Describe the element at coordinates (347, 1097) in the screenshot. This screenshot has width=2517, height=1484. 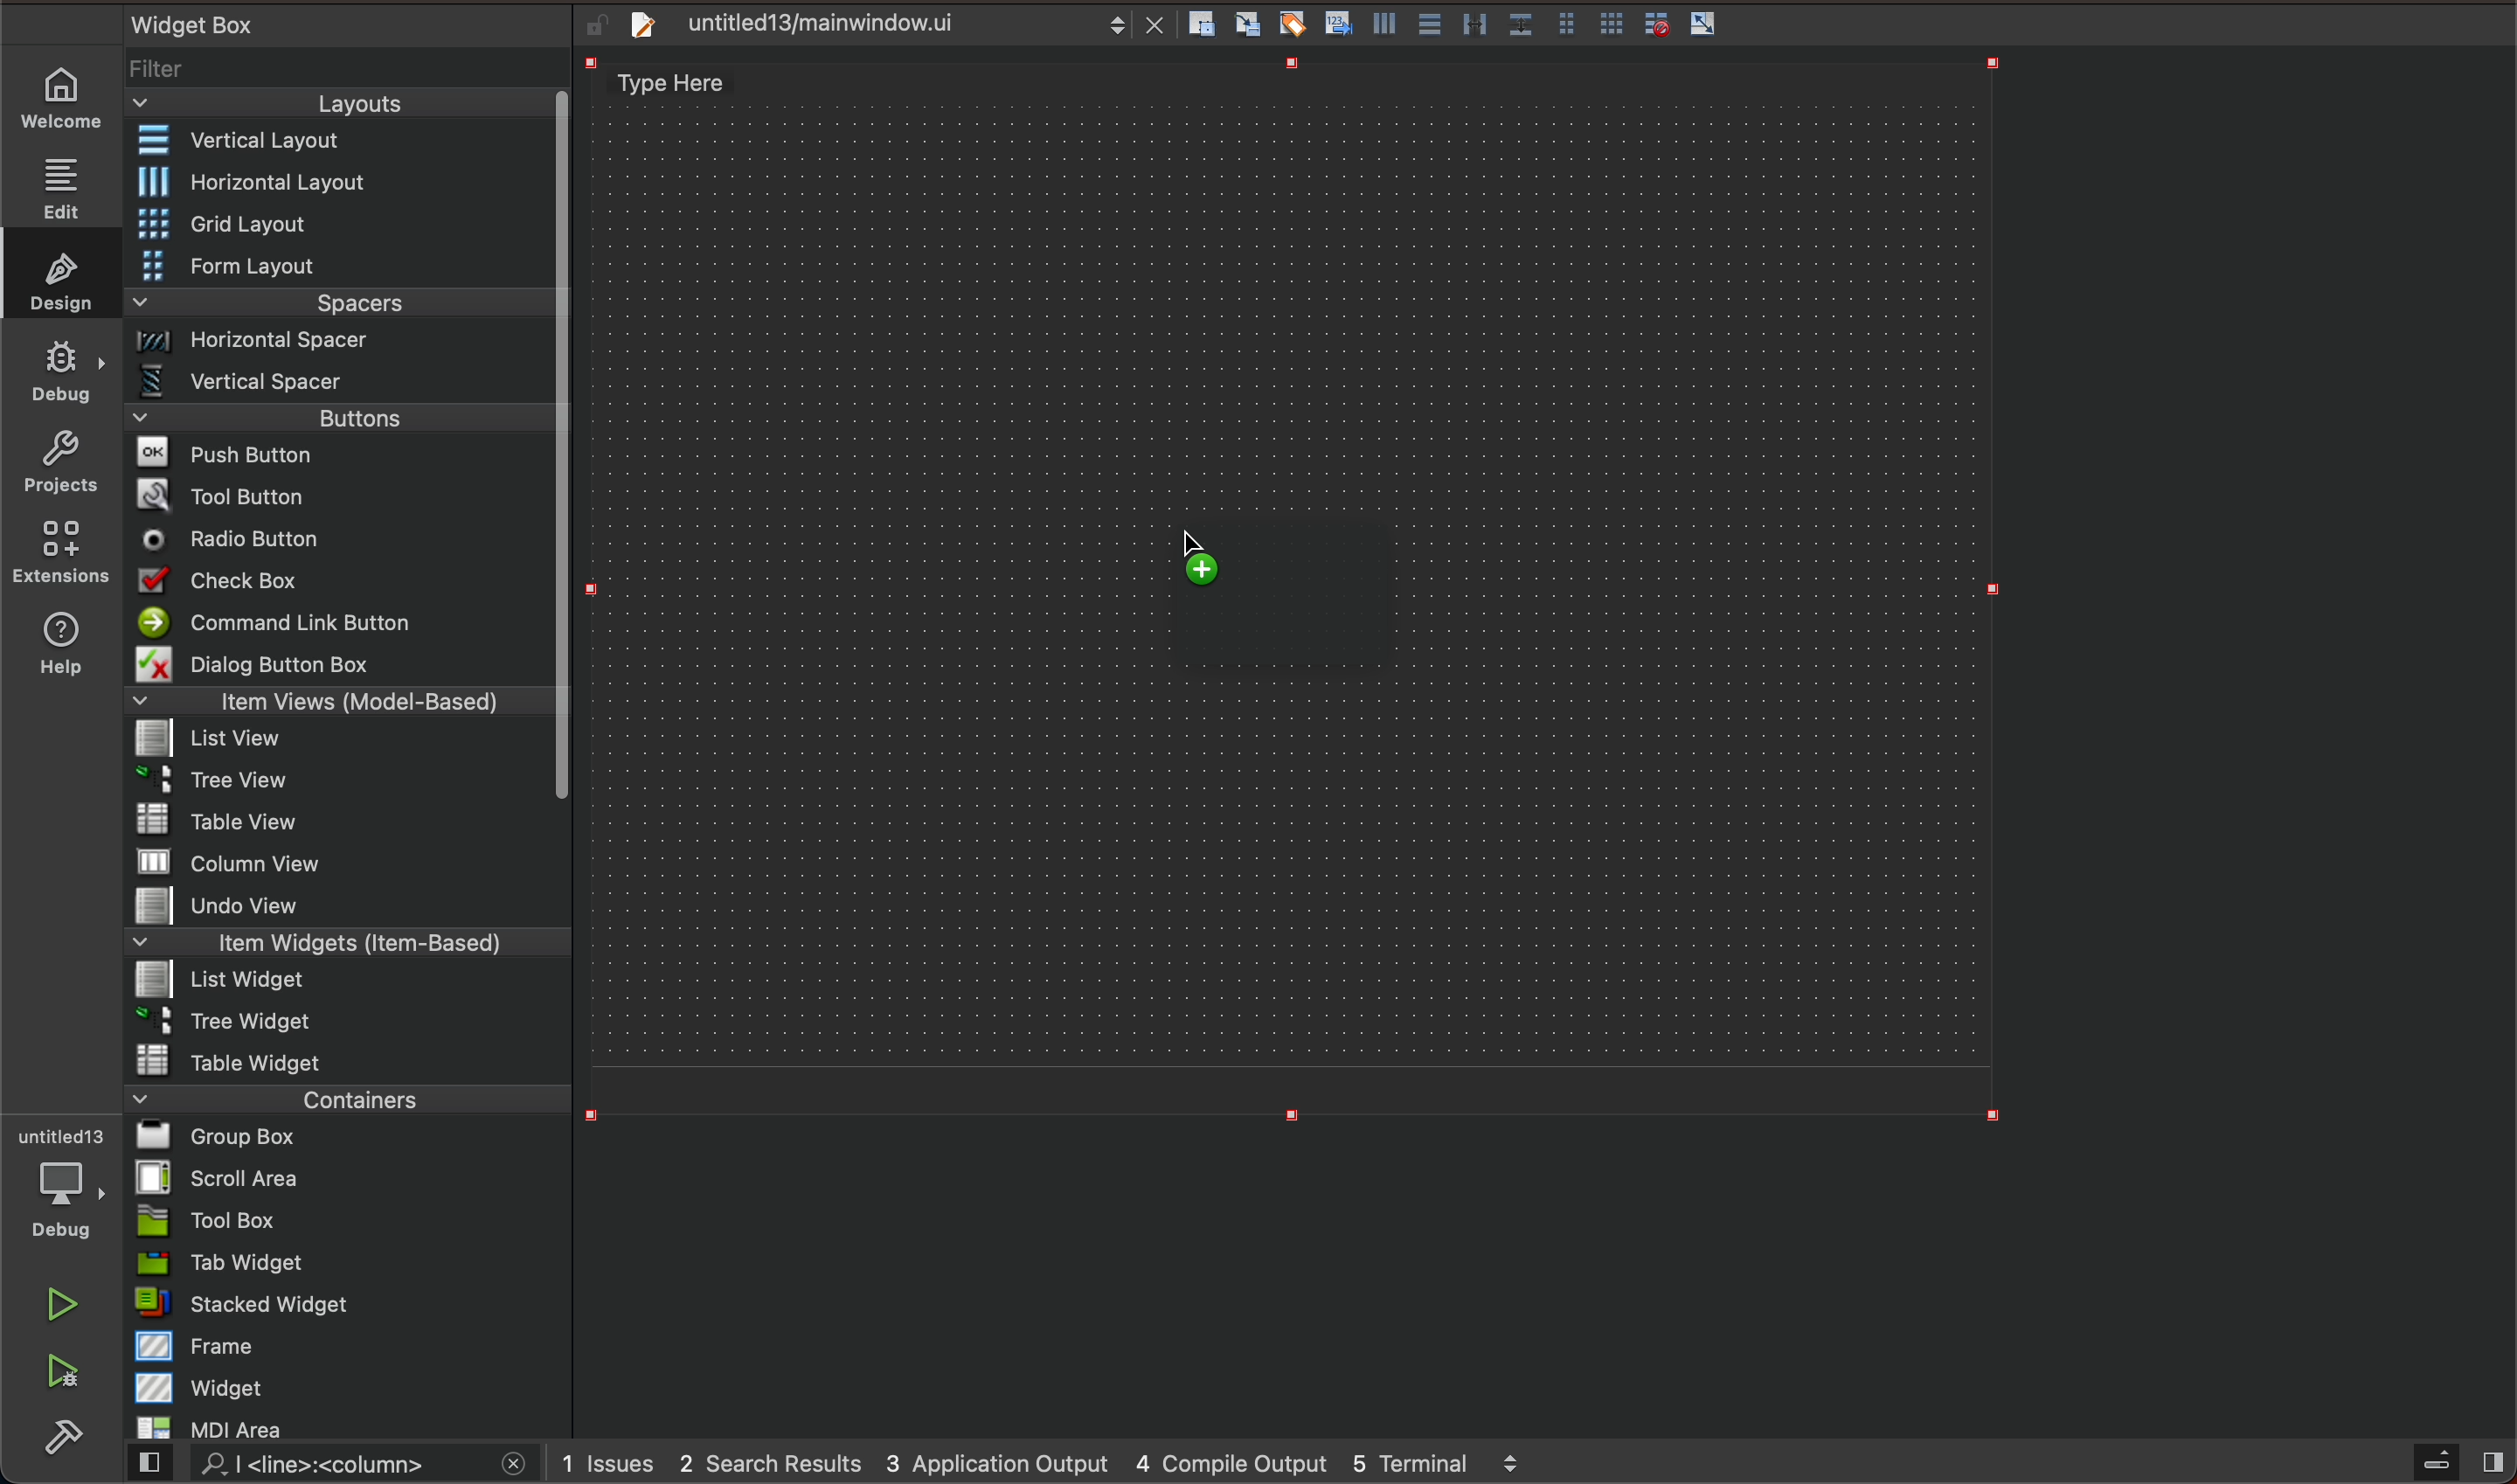
I see `containers` at that location.